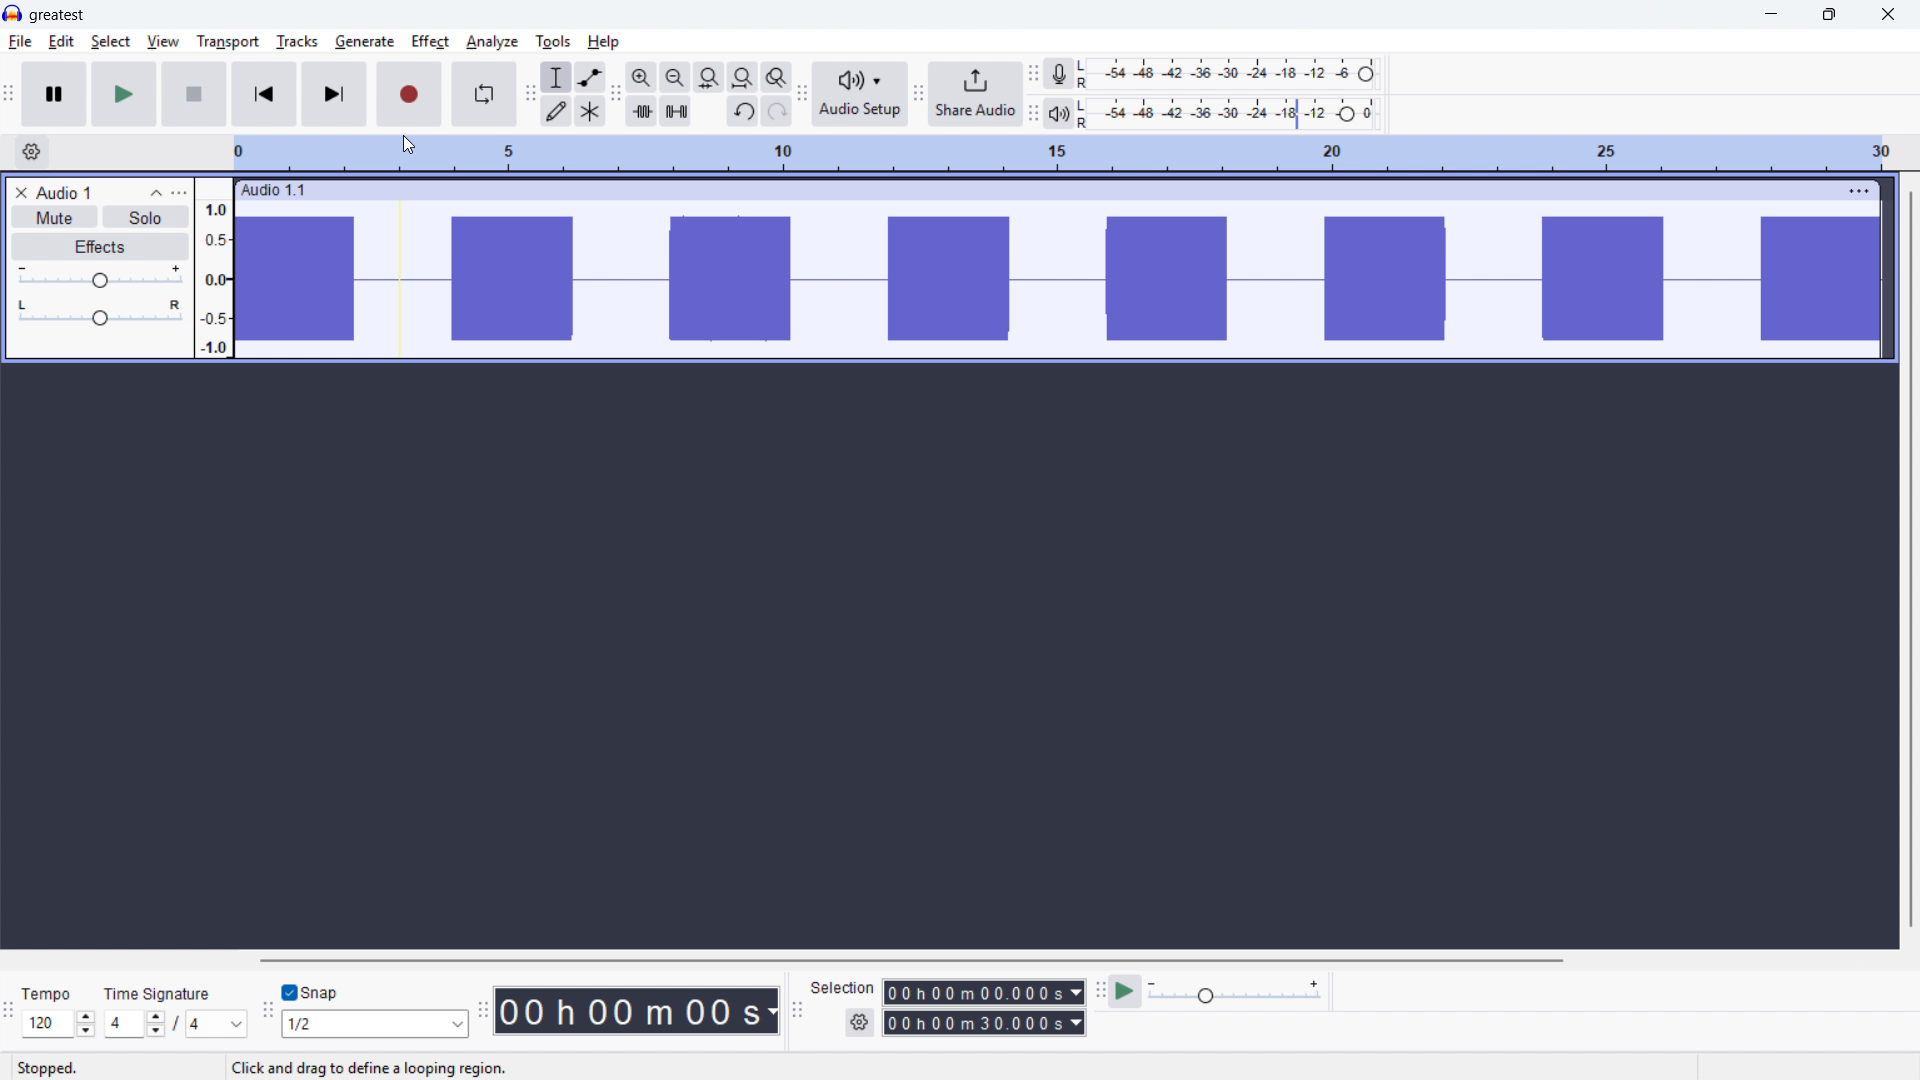  What do you see at coordinates (982, 992) in the screenshot?
I see `Selection start time ` at bounding box center [982, 992].